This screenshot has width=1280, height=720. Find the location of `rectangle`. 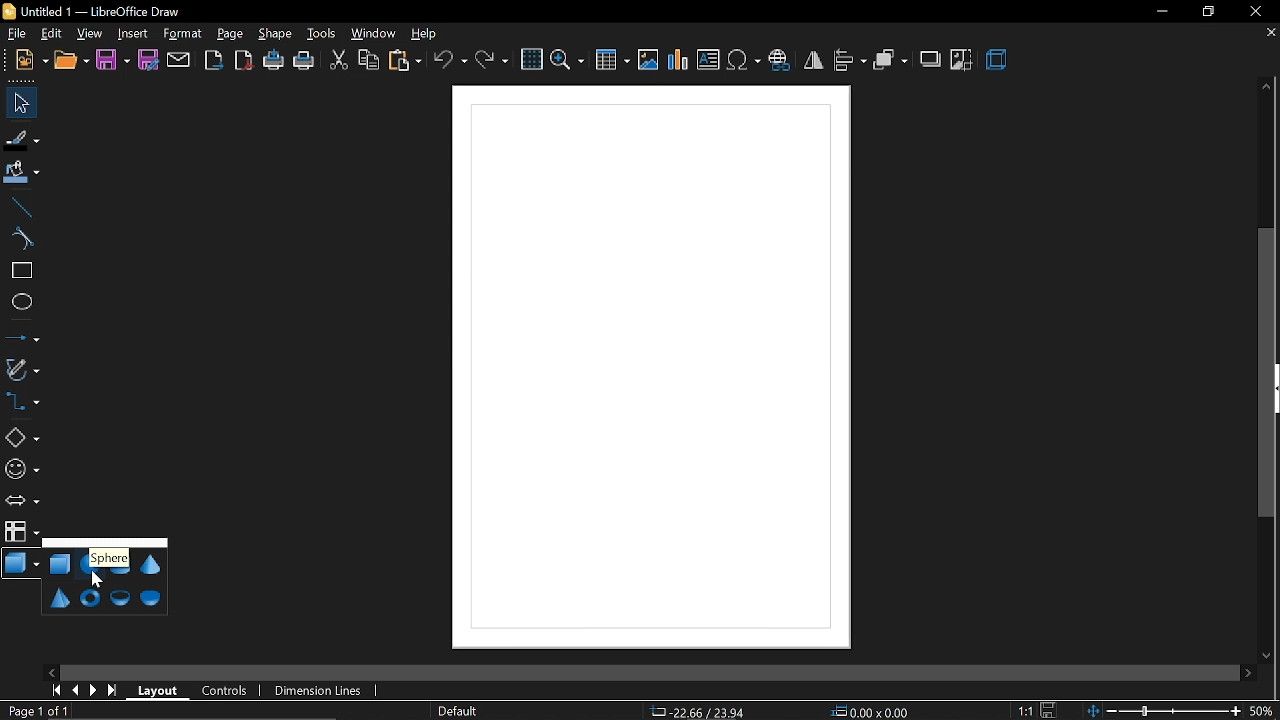

rectangle is located at coordinates (19, 270).